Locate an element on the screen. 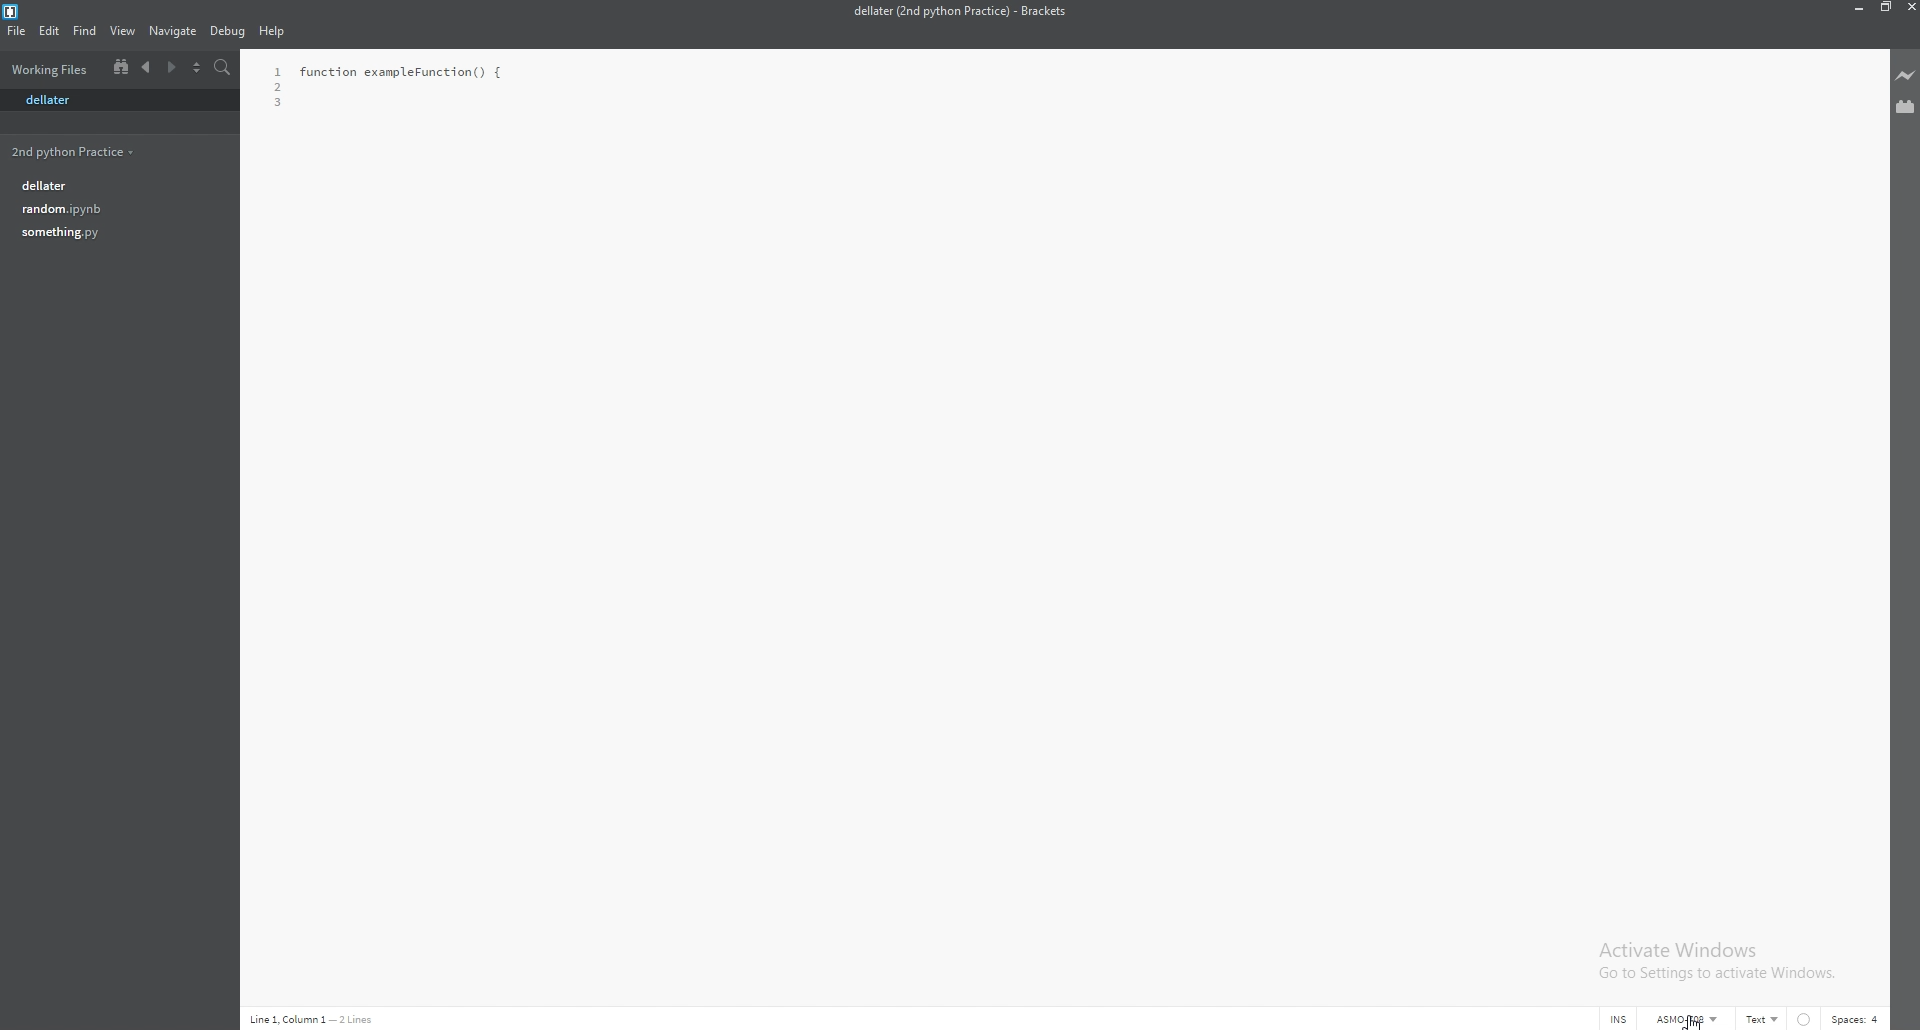 This screenshot has height=1030, width=1920. 2nd python practice is located at coordinates (74, 152).